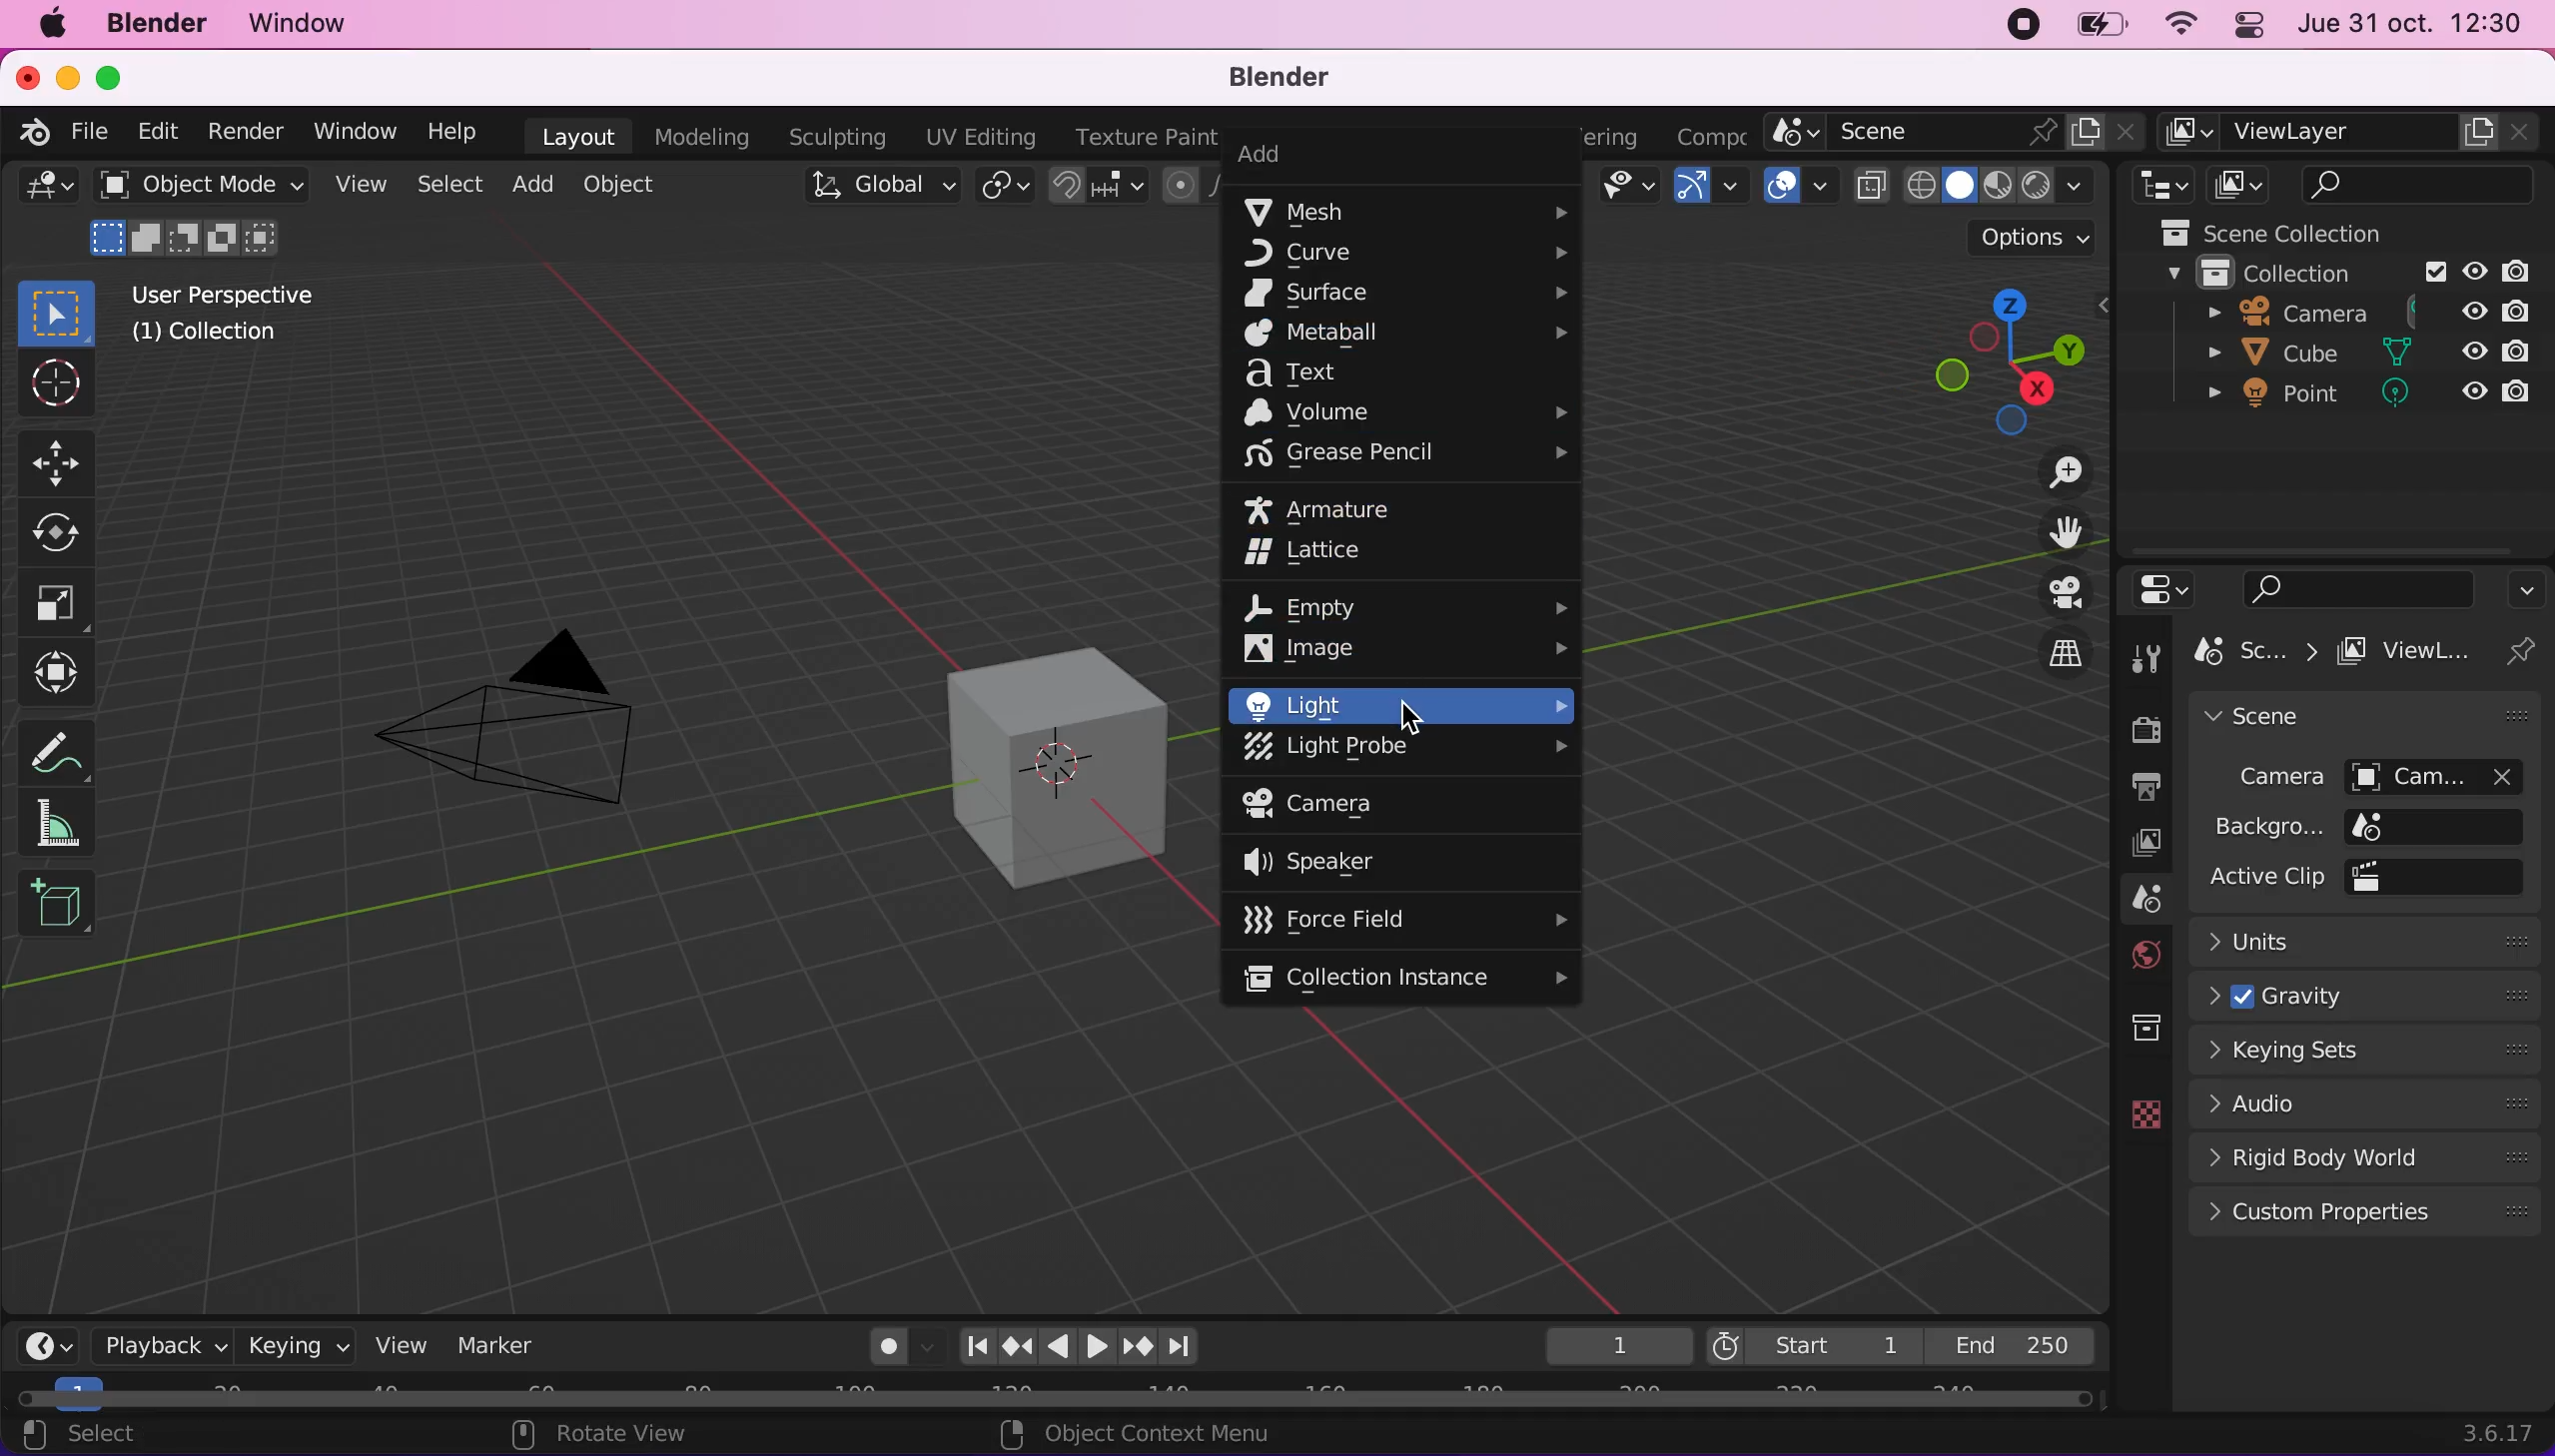 This screenshot has height=1456, width=2555. I want to click on search, so click(2420, 184).